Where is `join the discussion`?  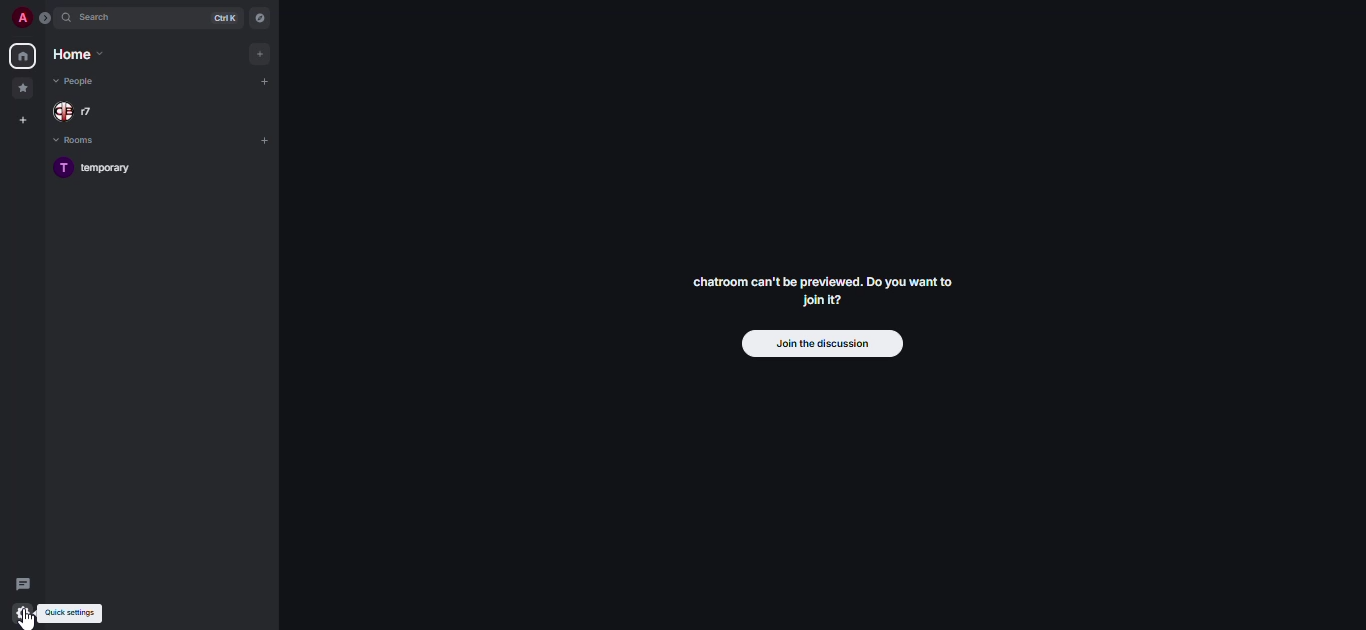 join the discussion is located at coordinates (822, 345).